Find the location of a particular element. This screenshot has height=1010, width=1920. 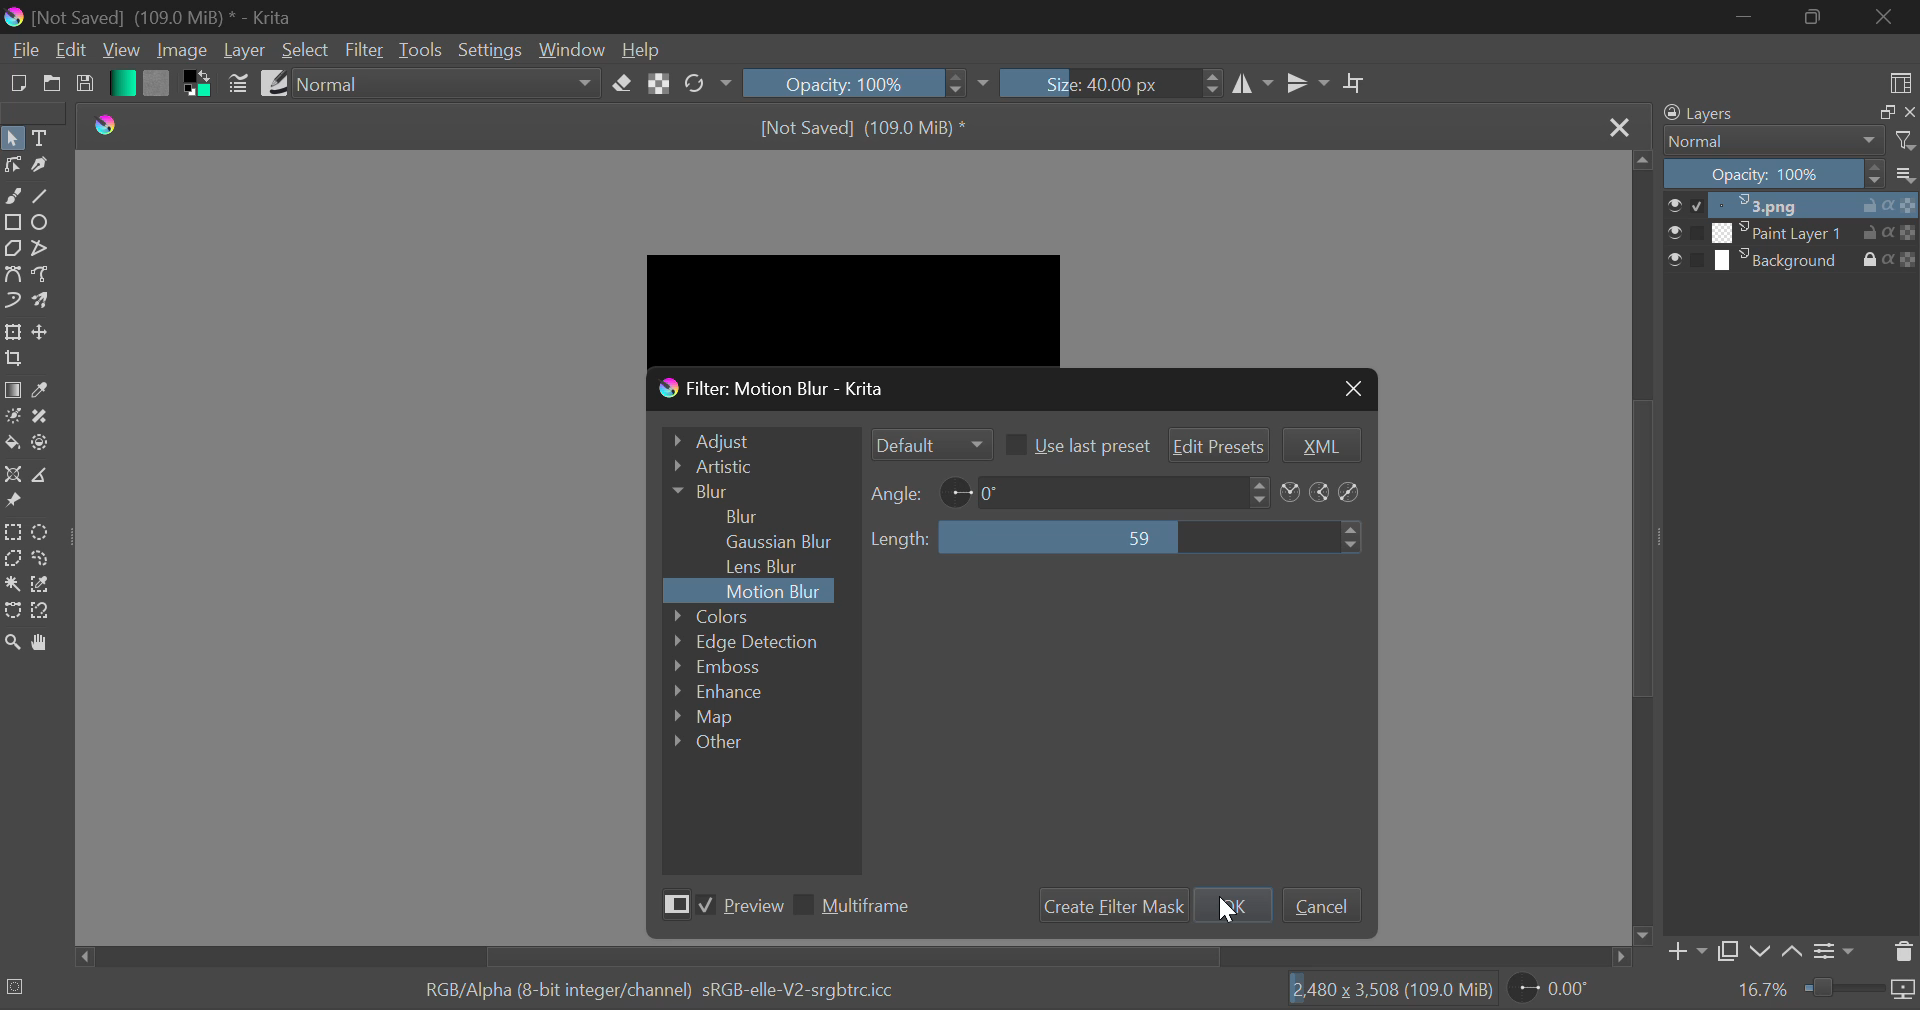

OK is located at coordinates (1236, 908).